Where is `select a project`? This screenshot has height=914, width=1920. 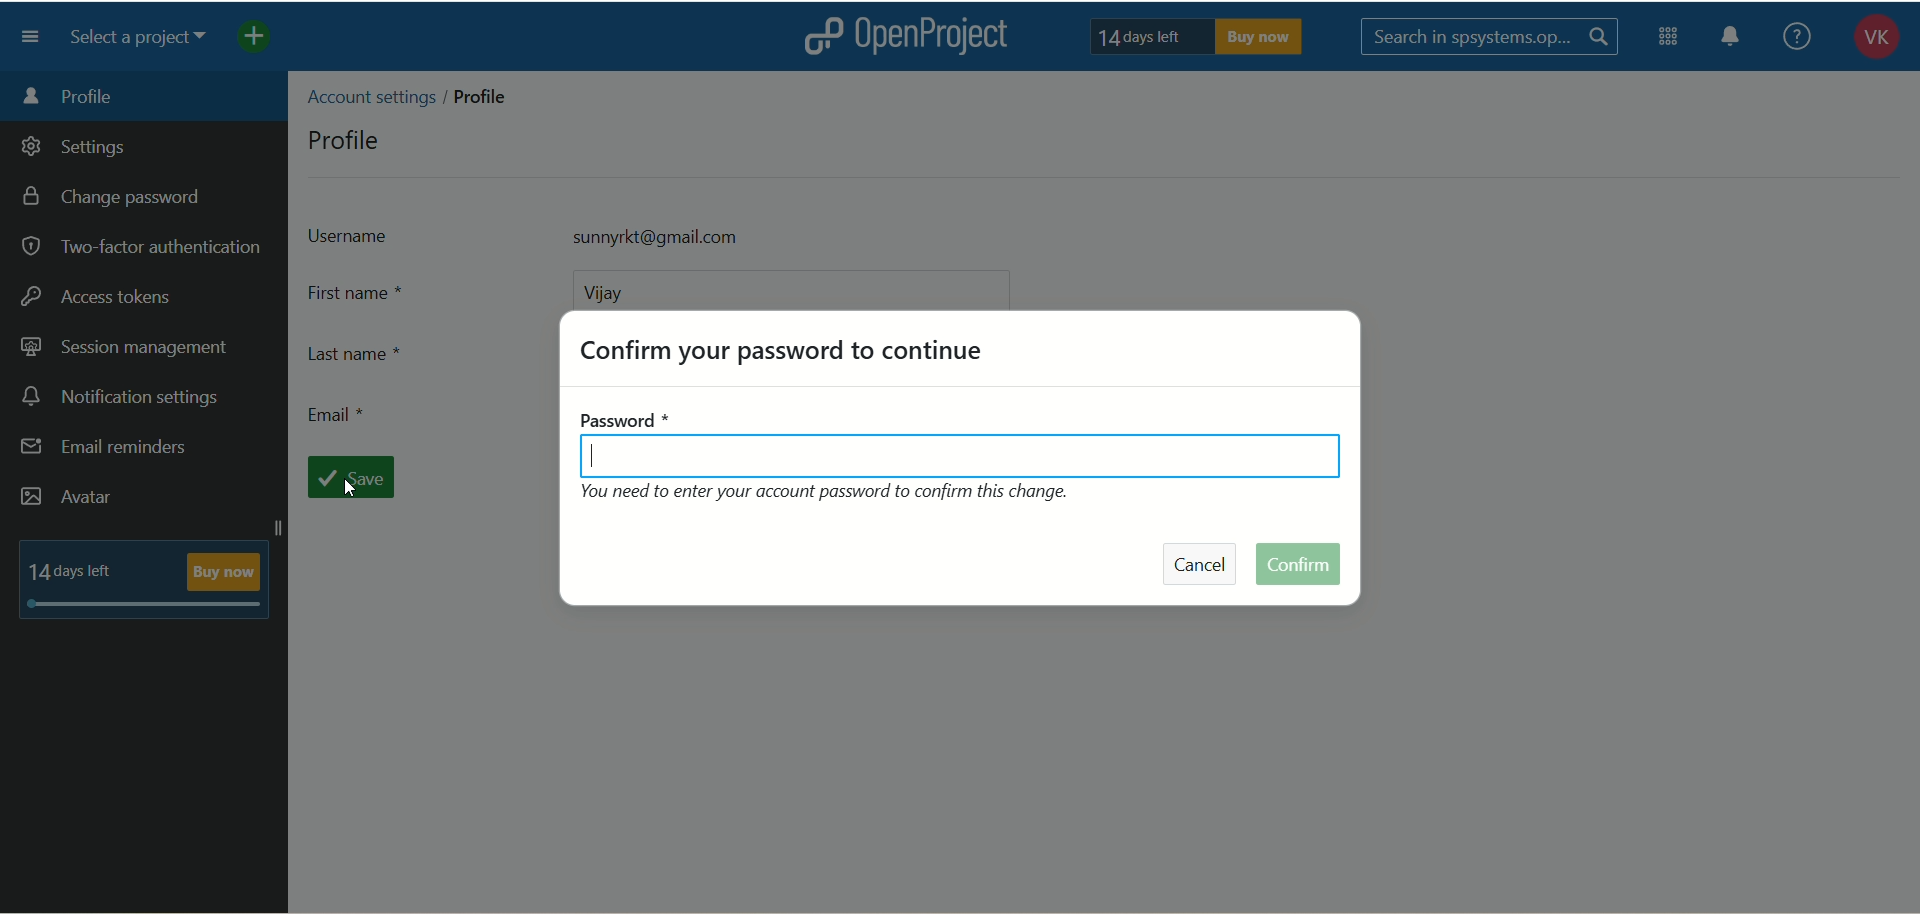
select a project is located at coordinates (146, 40).